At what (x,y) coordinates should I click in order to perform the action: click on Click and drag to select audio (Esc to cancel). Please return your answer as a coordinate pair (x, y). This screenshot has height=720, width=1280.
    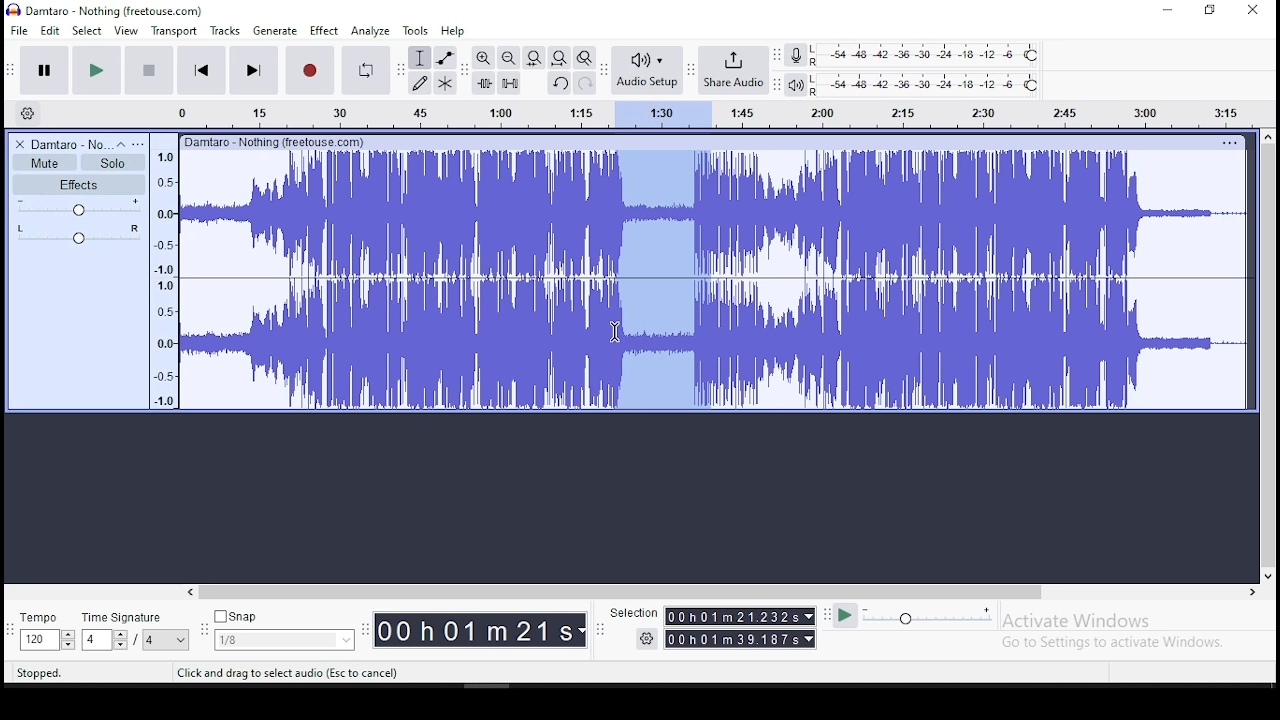
    Looking at the image, I should click on (291, 672).